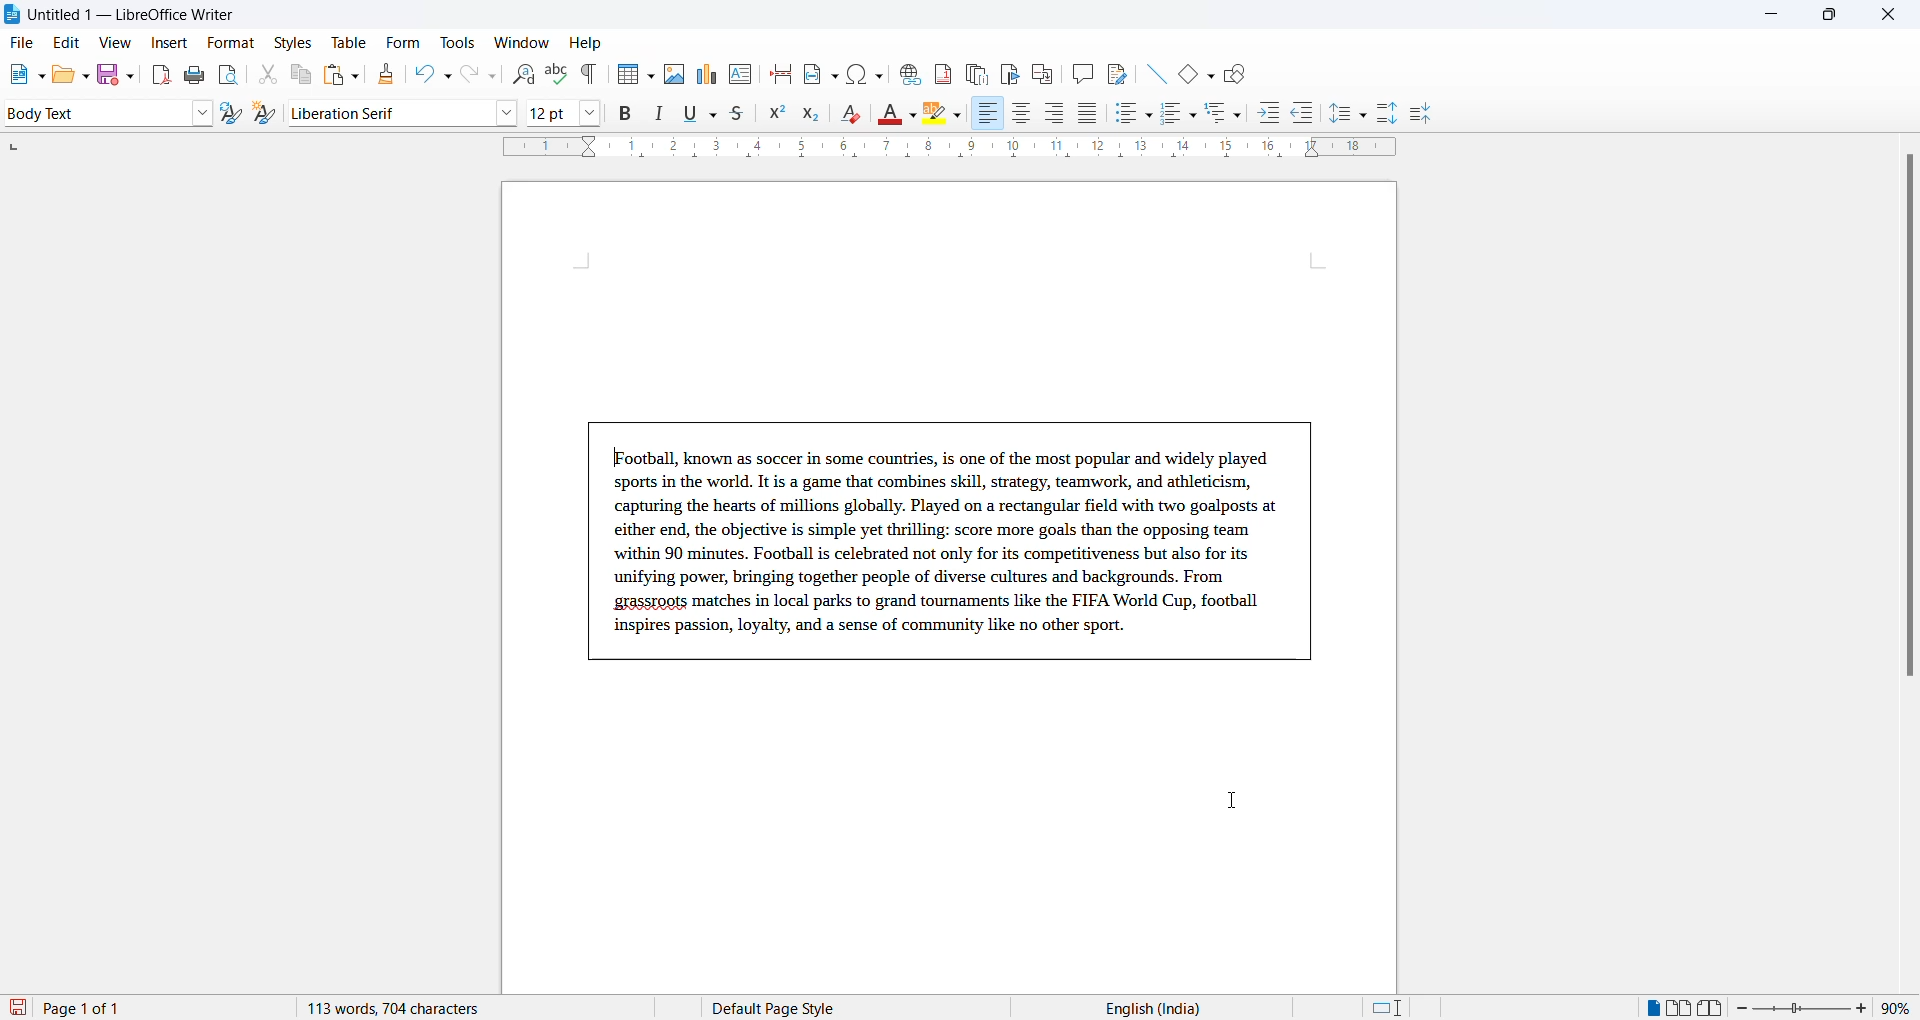 The height and width of the screenshot is (1020, 1920). I want to click on standard selection, so click(1389, 1008).